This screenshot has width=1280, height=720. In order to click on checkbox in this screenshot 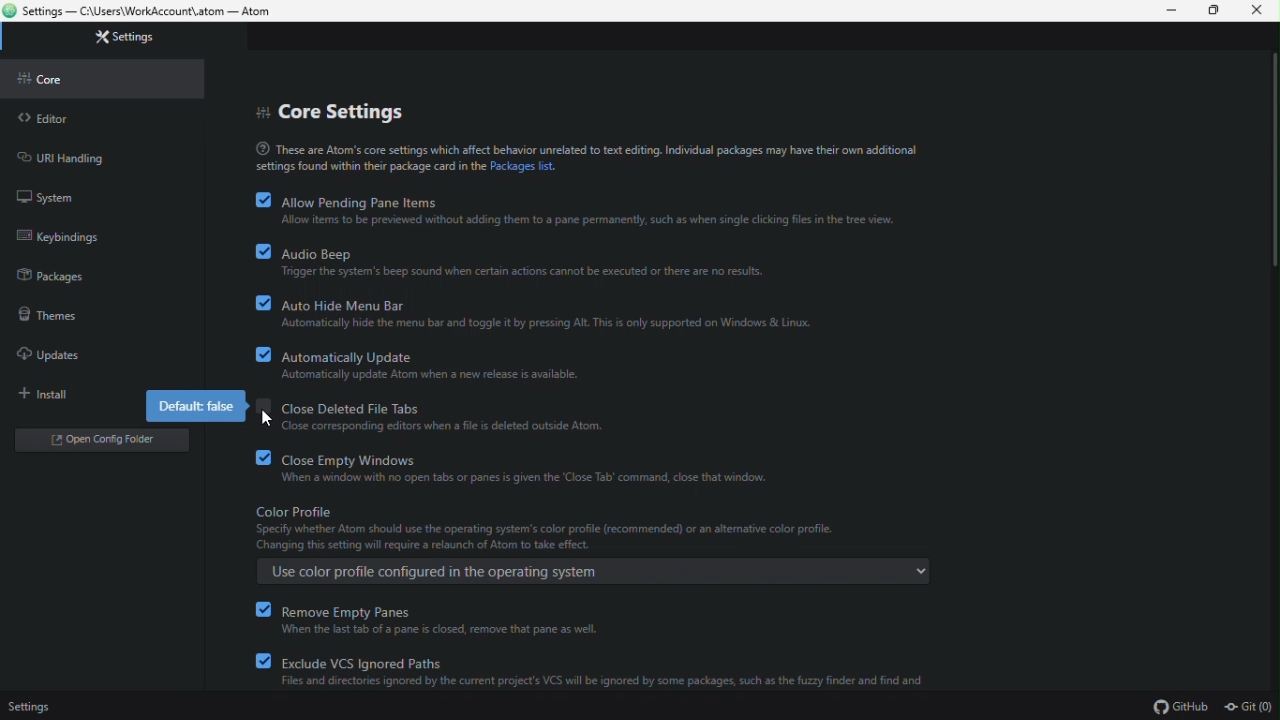, I will do `click(261, 357)`.